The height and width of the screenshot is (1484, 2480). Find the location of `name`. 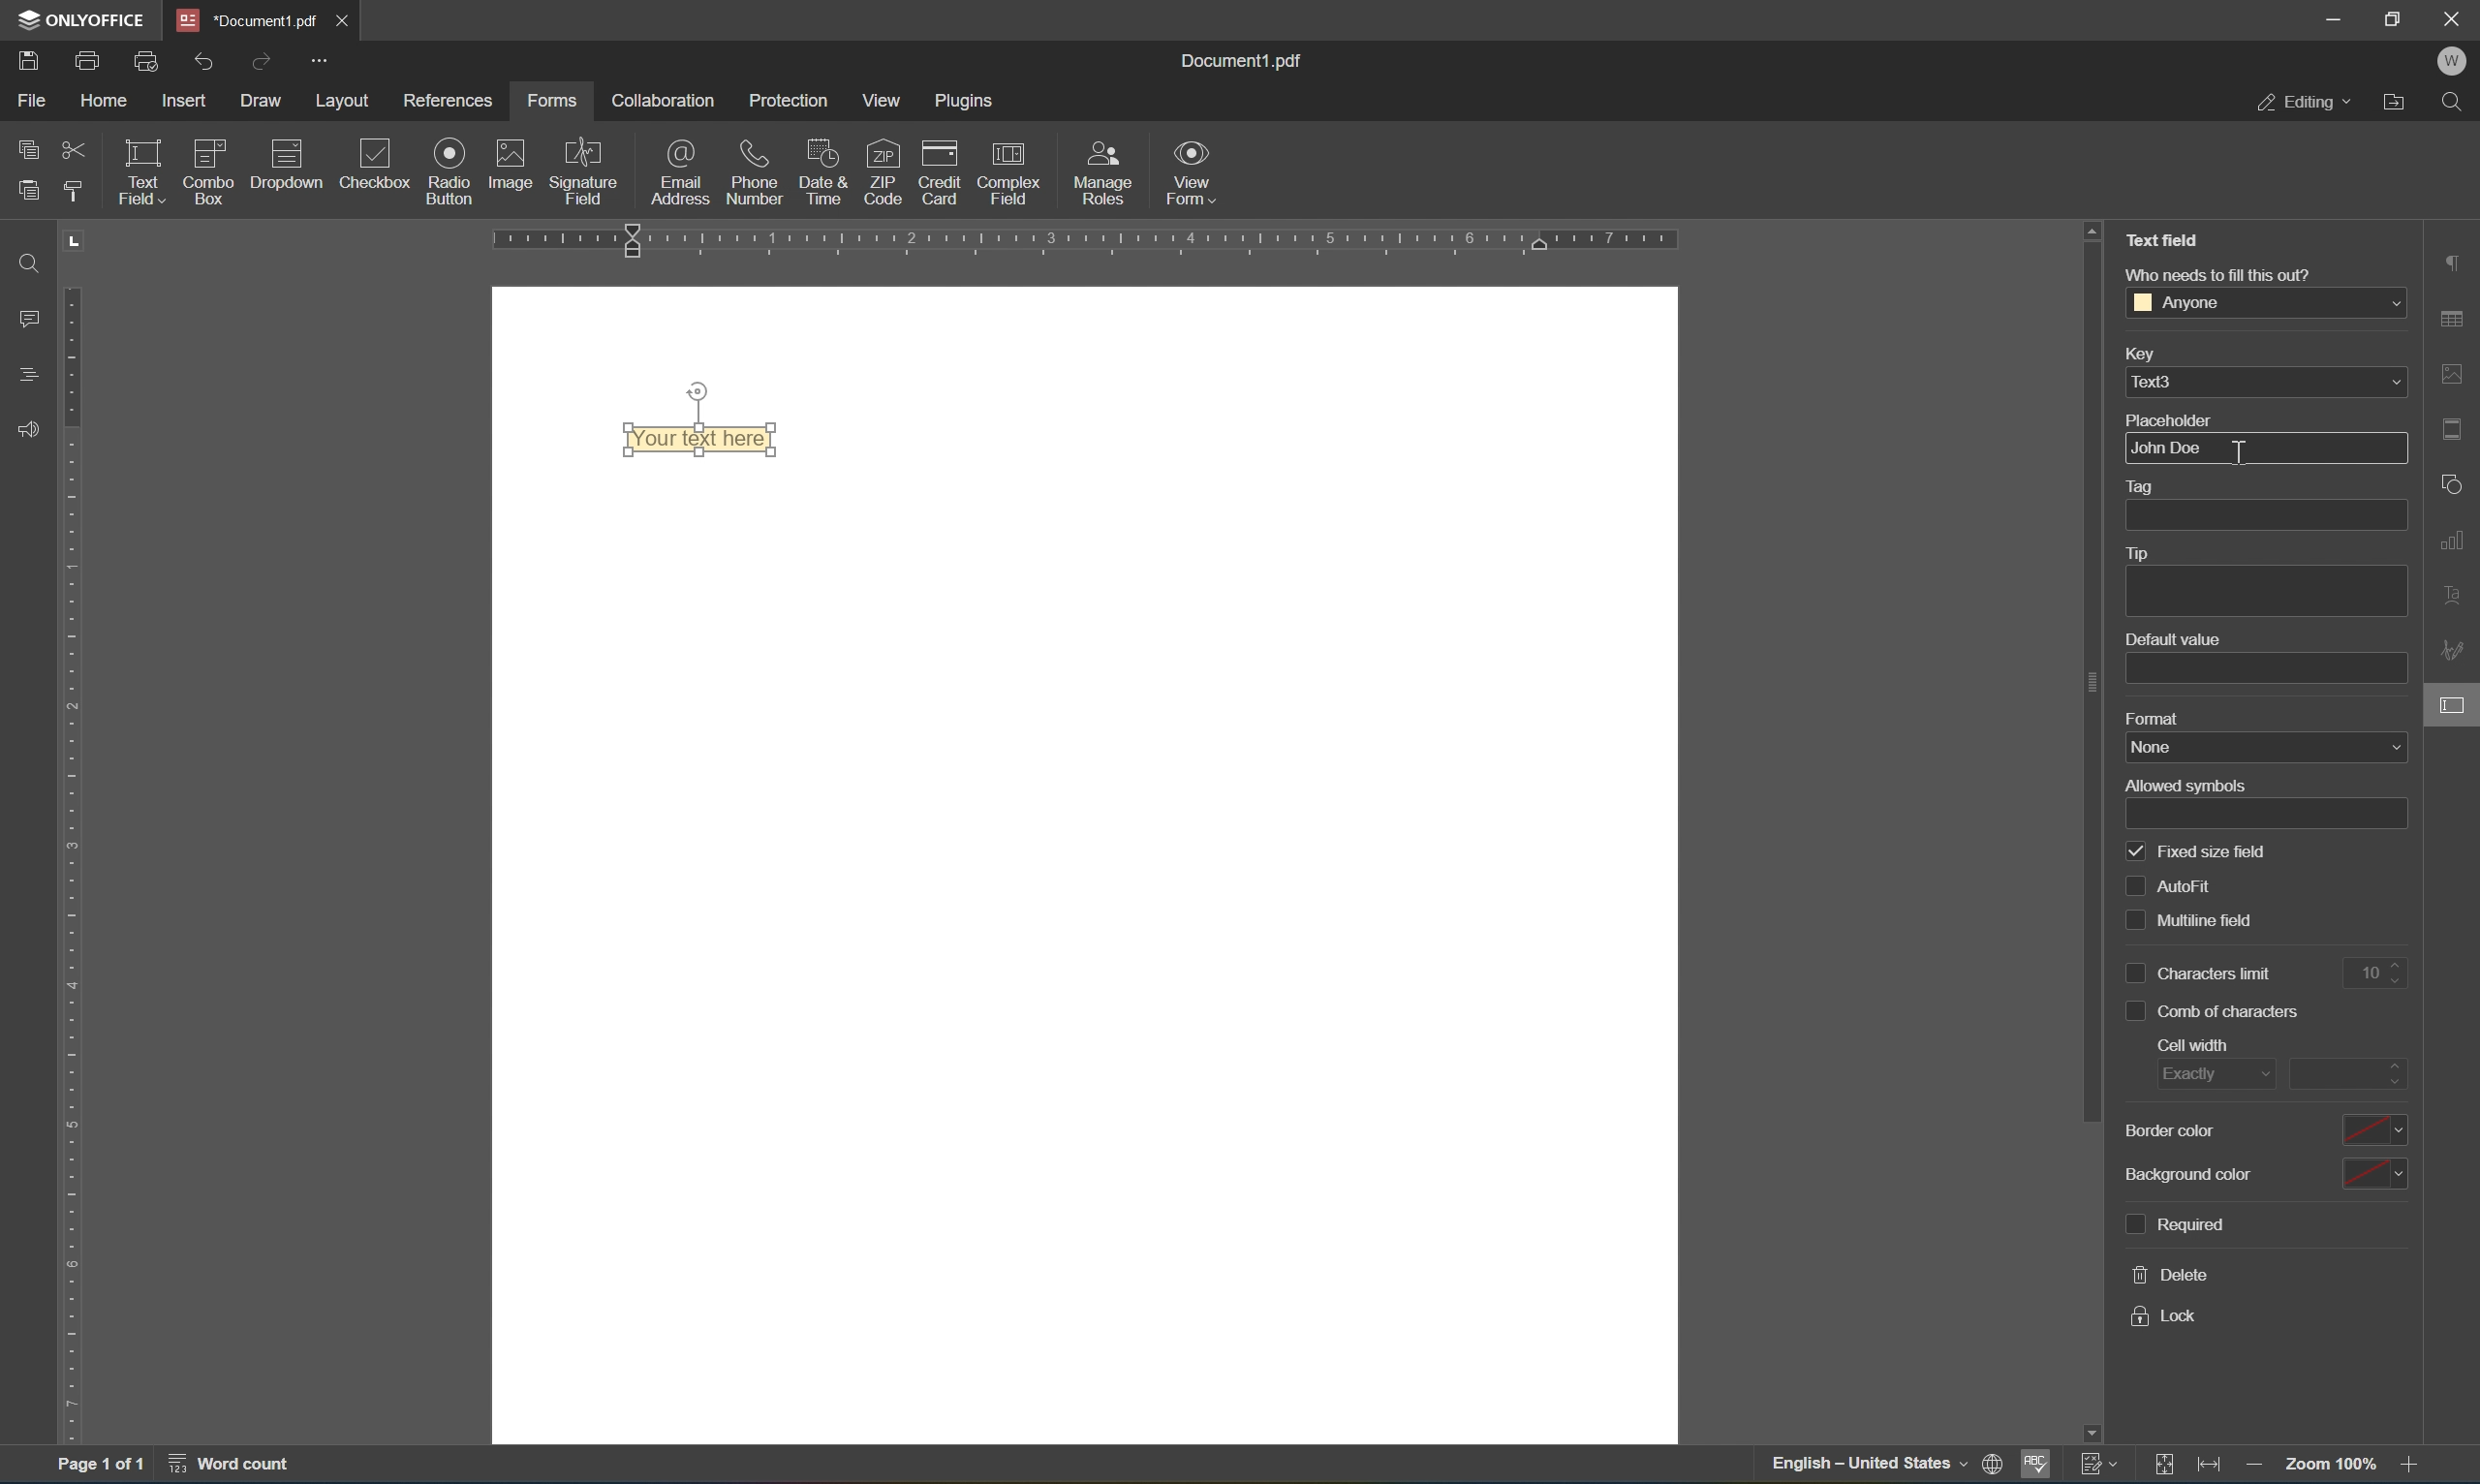

name is located at coordinates (2203, 744).